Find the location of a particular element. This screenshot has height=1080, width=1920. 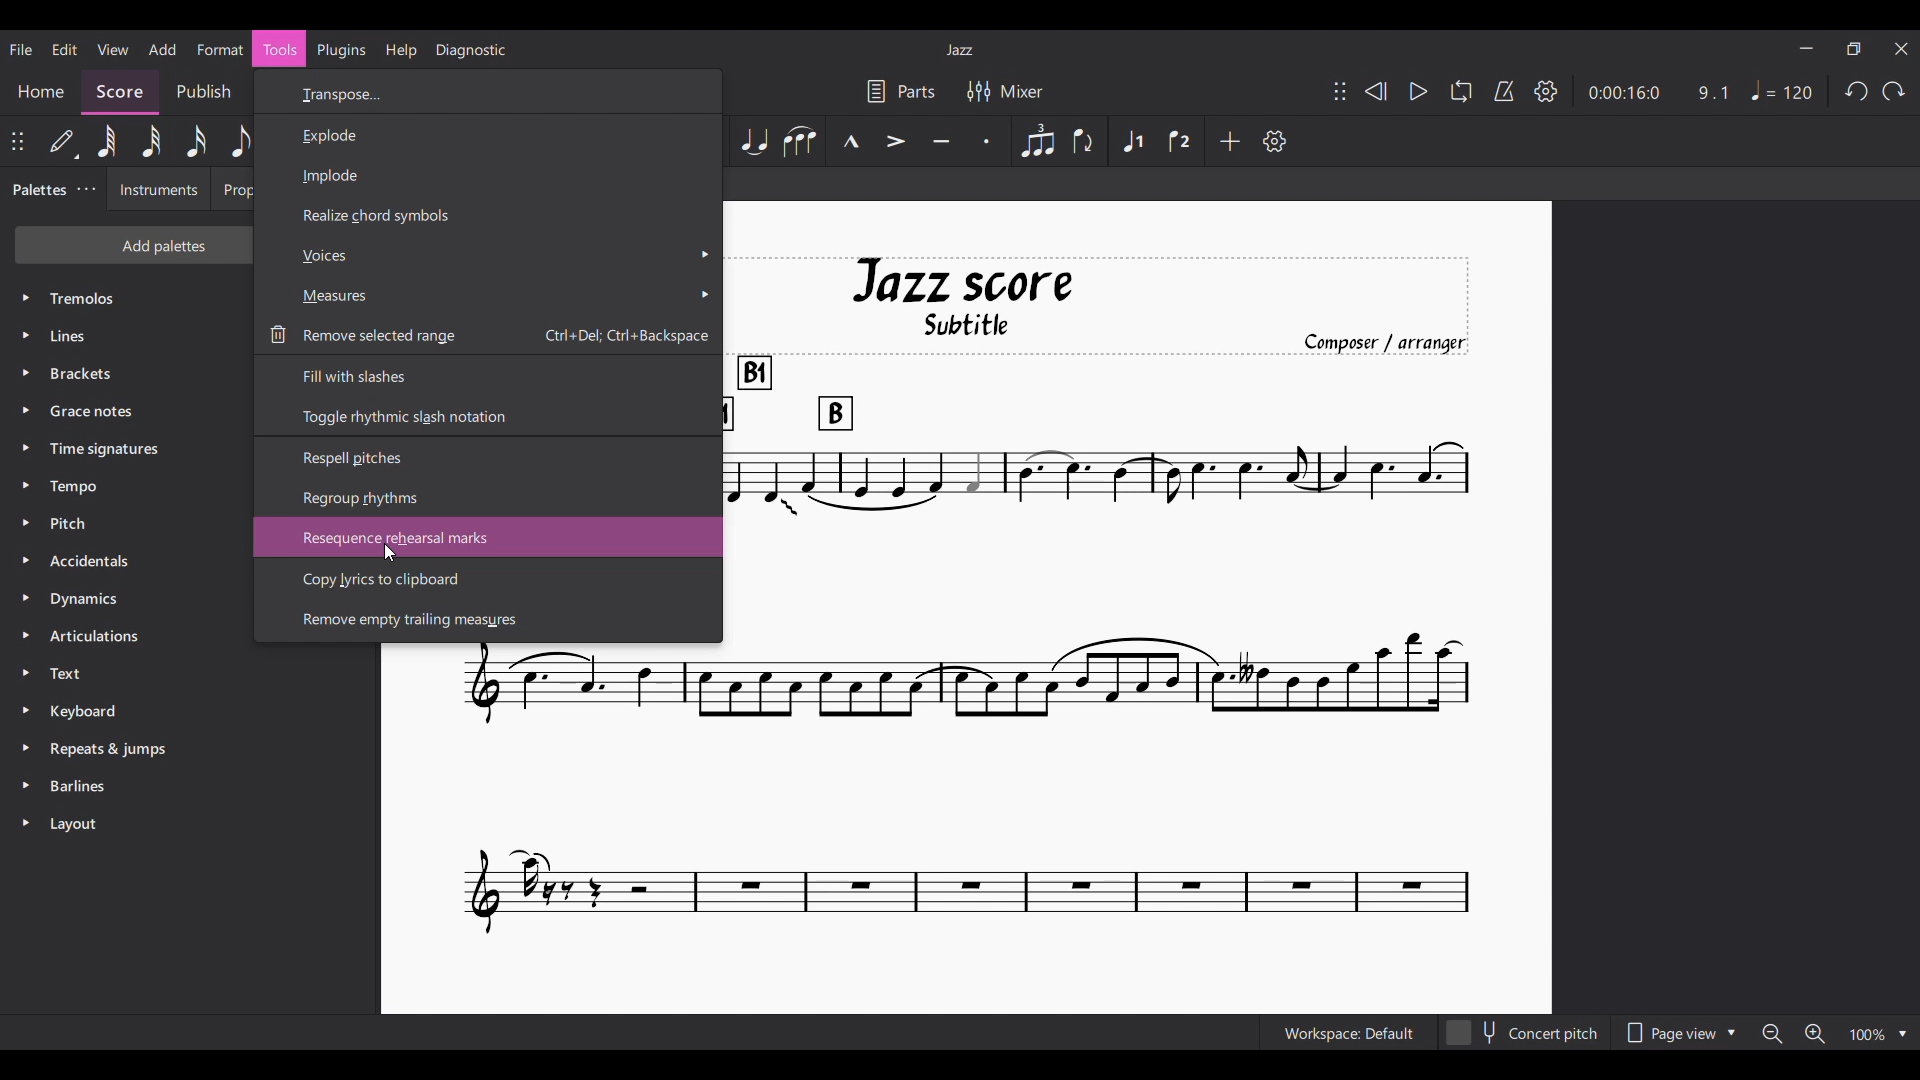

0:00:16:0 is located at coordinates (1625, 93).